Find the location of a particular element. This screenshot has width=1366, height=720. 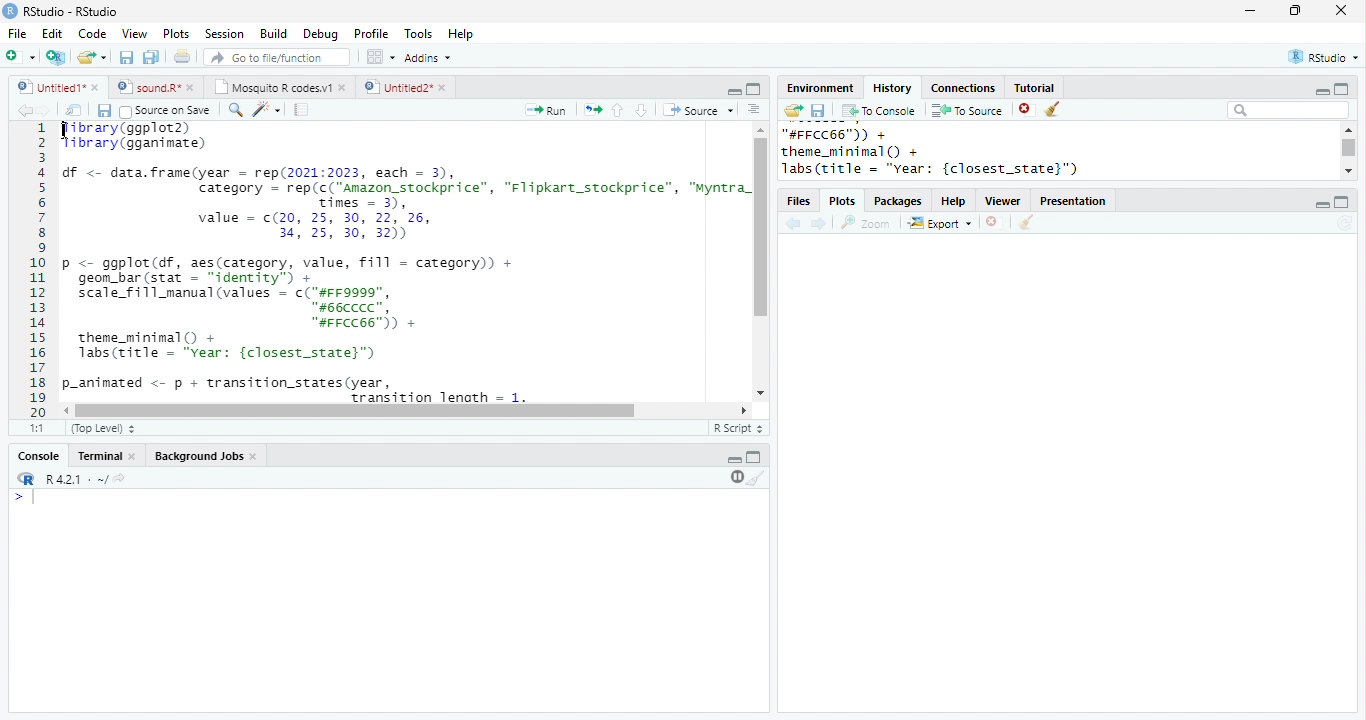

Terminal is located at coordinates (98, 456).